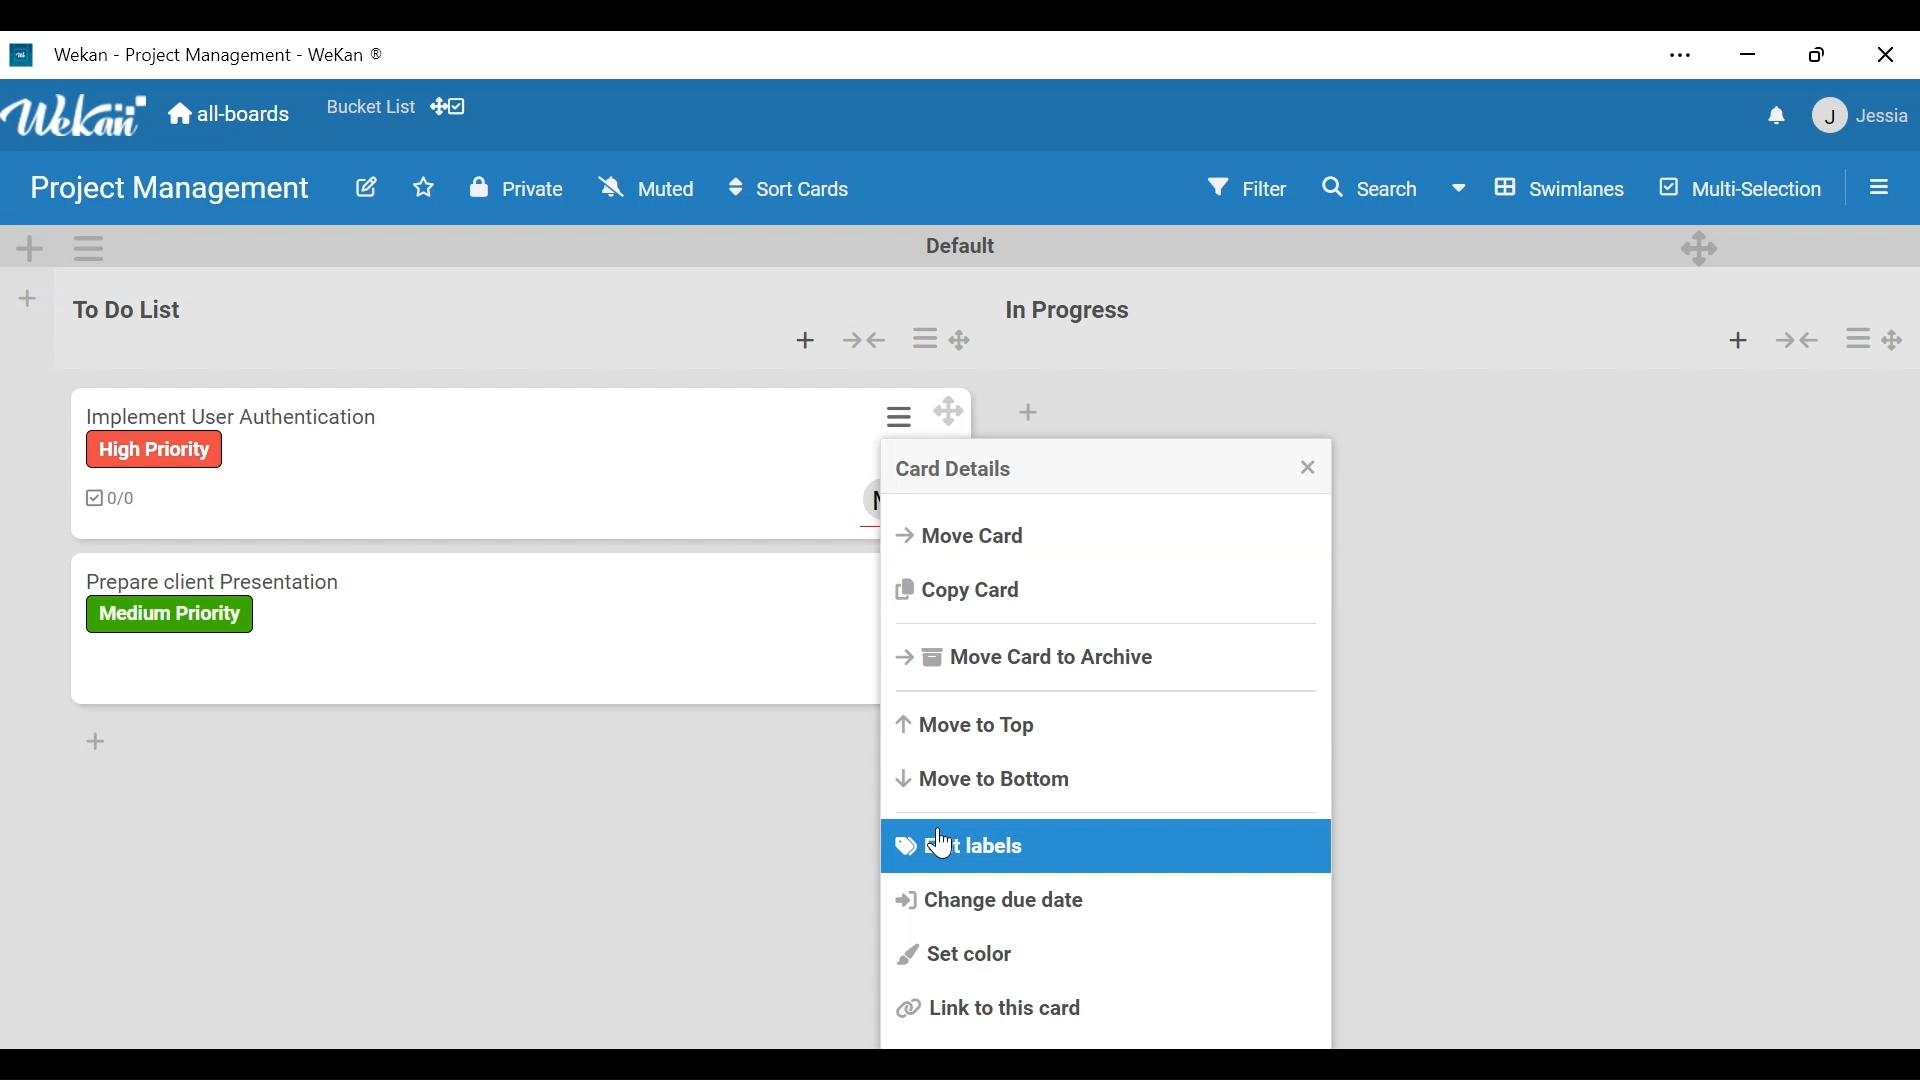 This screenshot has height=1080, width=1920. Describe the element at coordinates (1893, 339) in the screenshot. I see `Desktop drag handle` at that location.